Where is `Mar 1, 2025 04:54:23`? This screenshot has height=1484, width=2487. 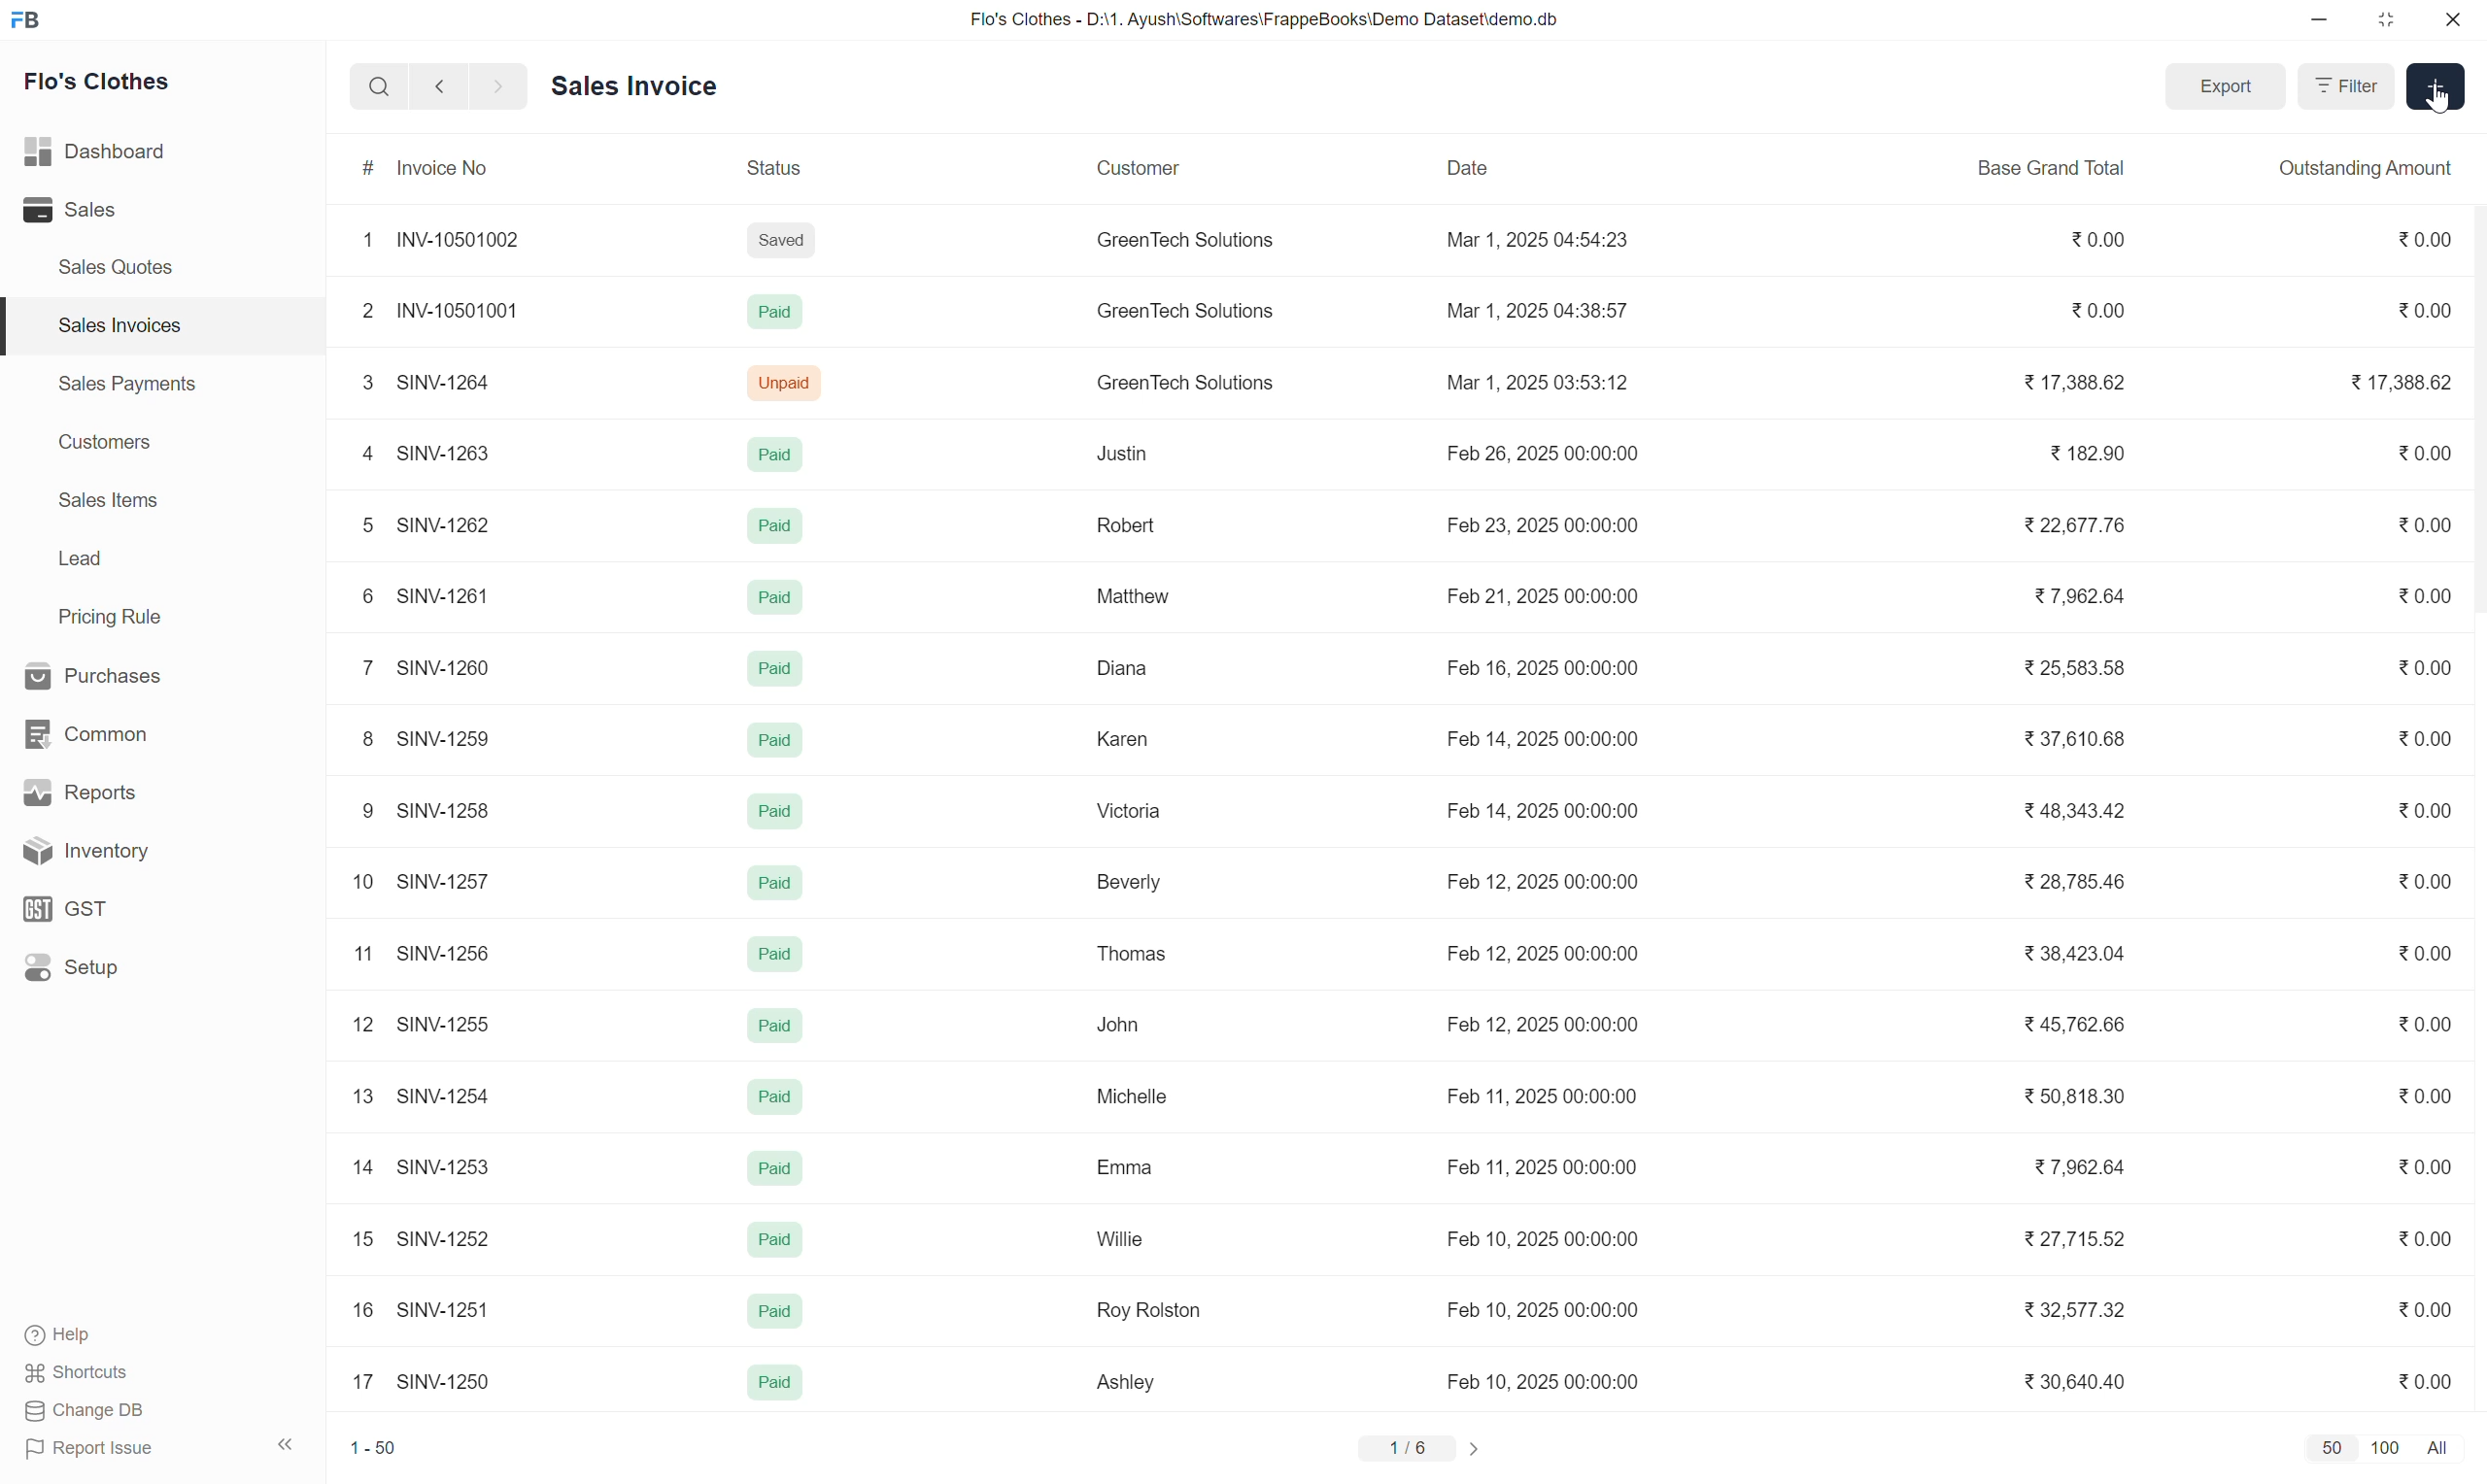 Mar 1, 2025 04:54:23 is located at coordinates (1538, 241).